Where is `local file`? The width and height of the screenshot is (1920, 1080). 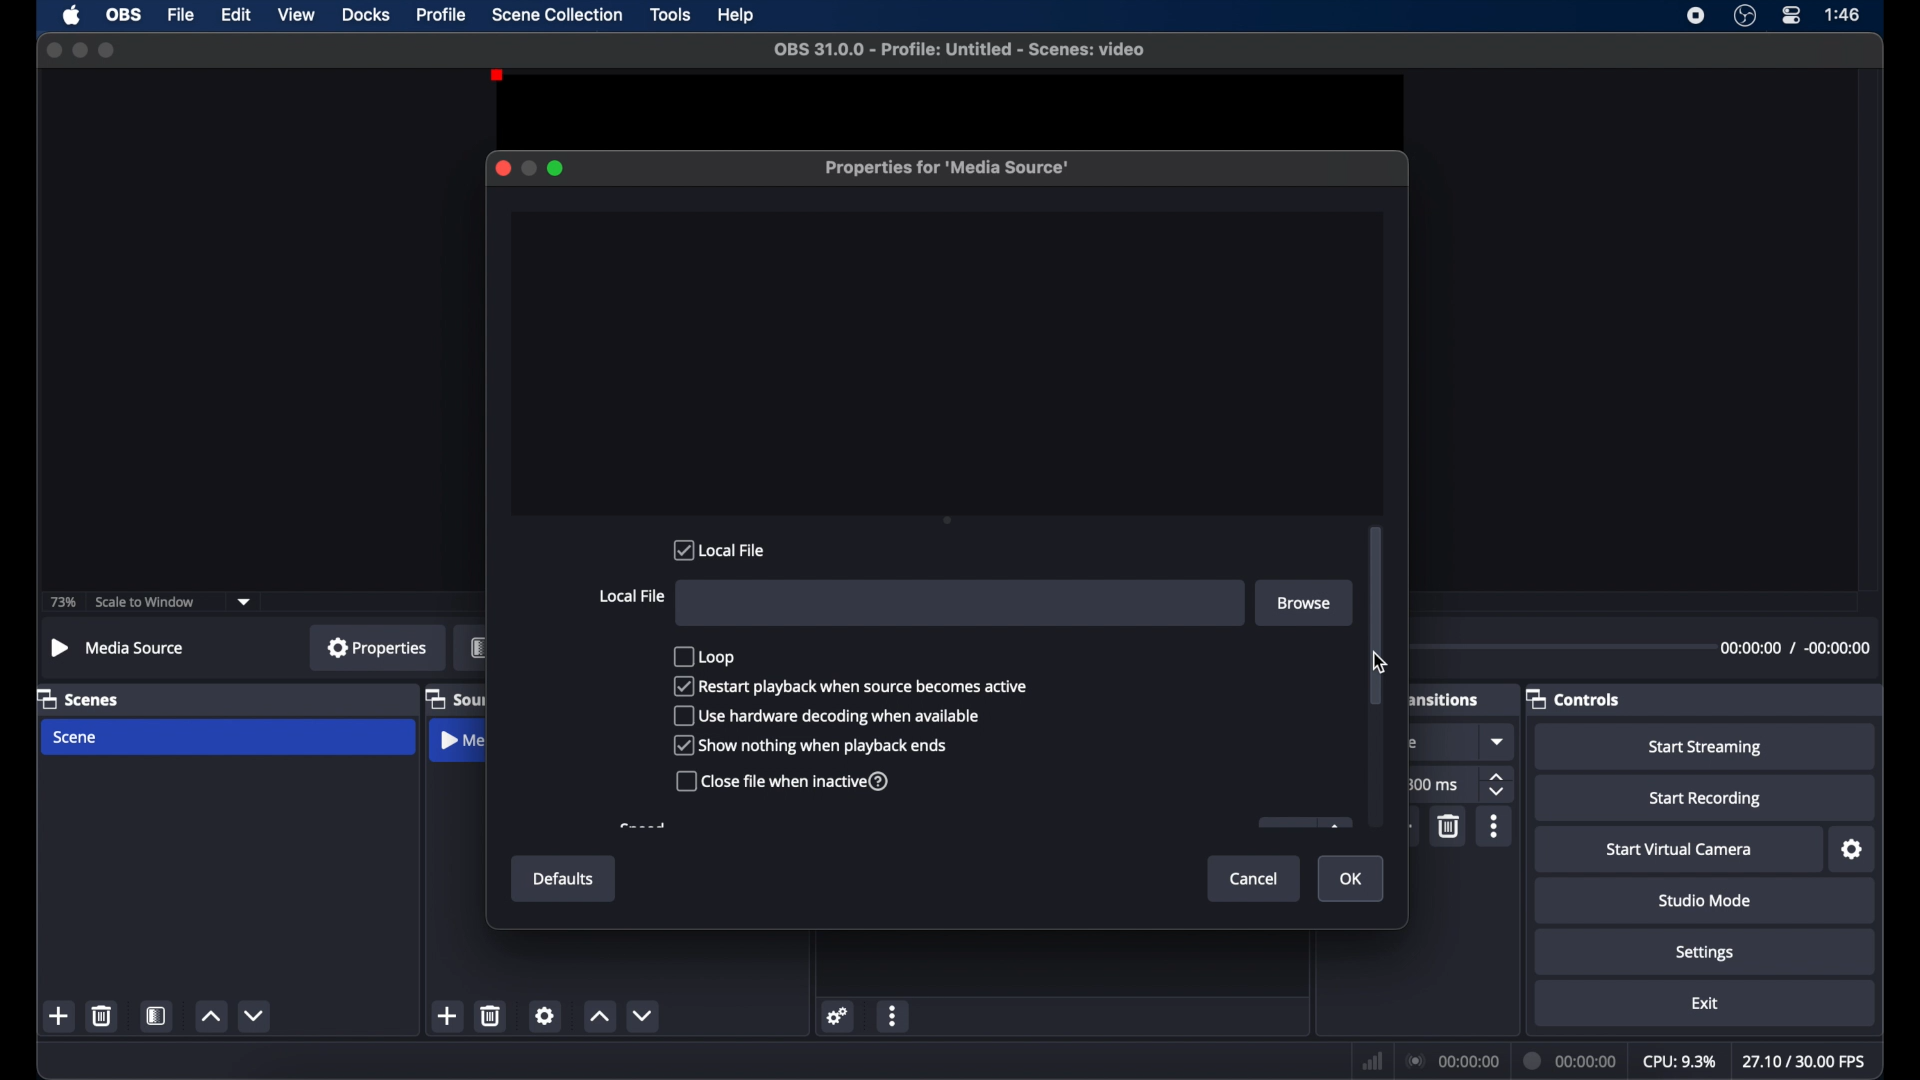
local file is located at coordinates (631, 597).